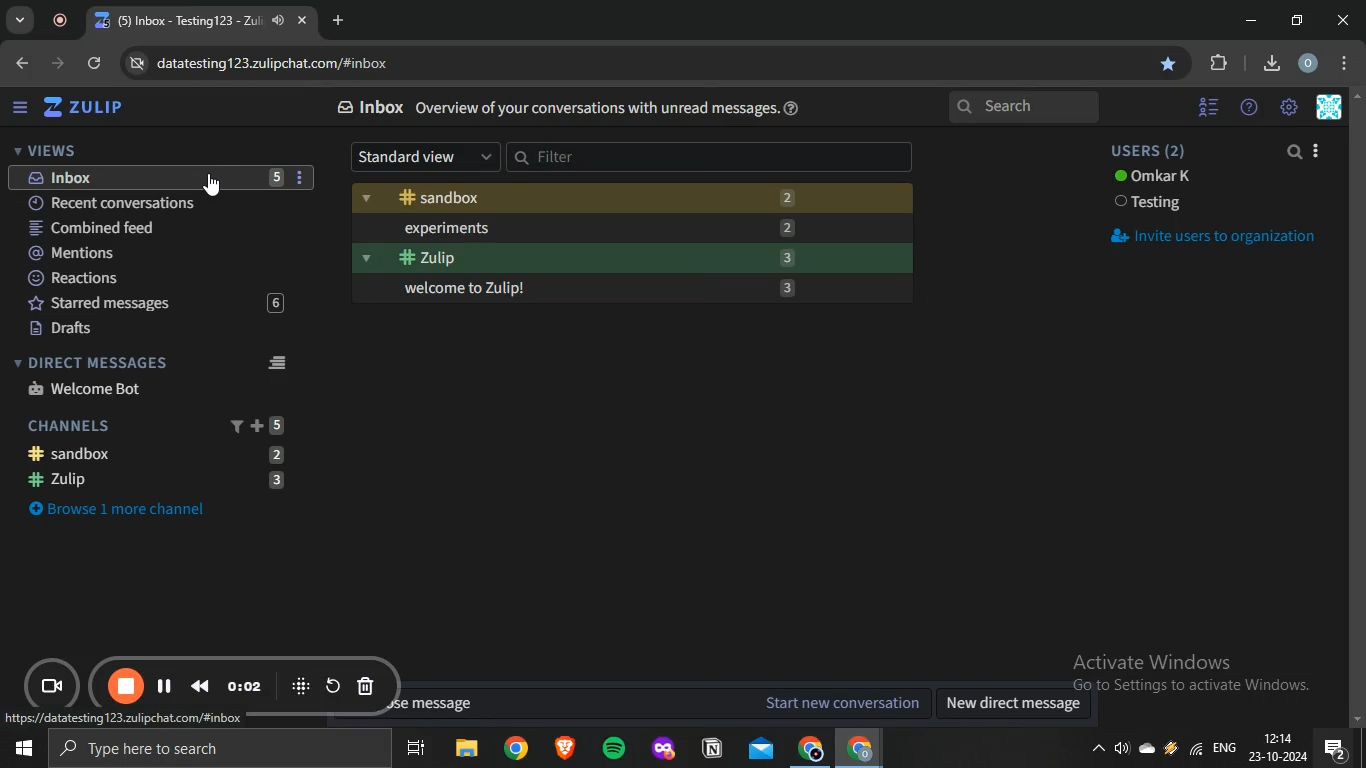  I want to click on close tab, so click(304, 22).